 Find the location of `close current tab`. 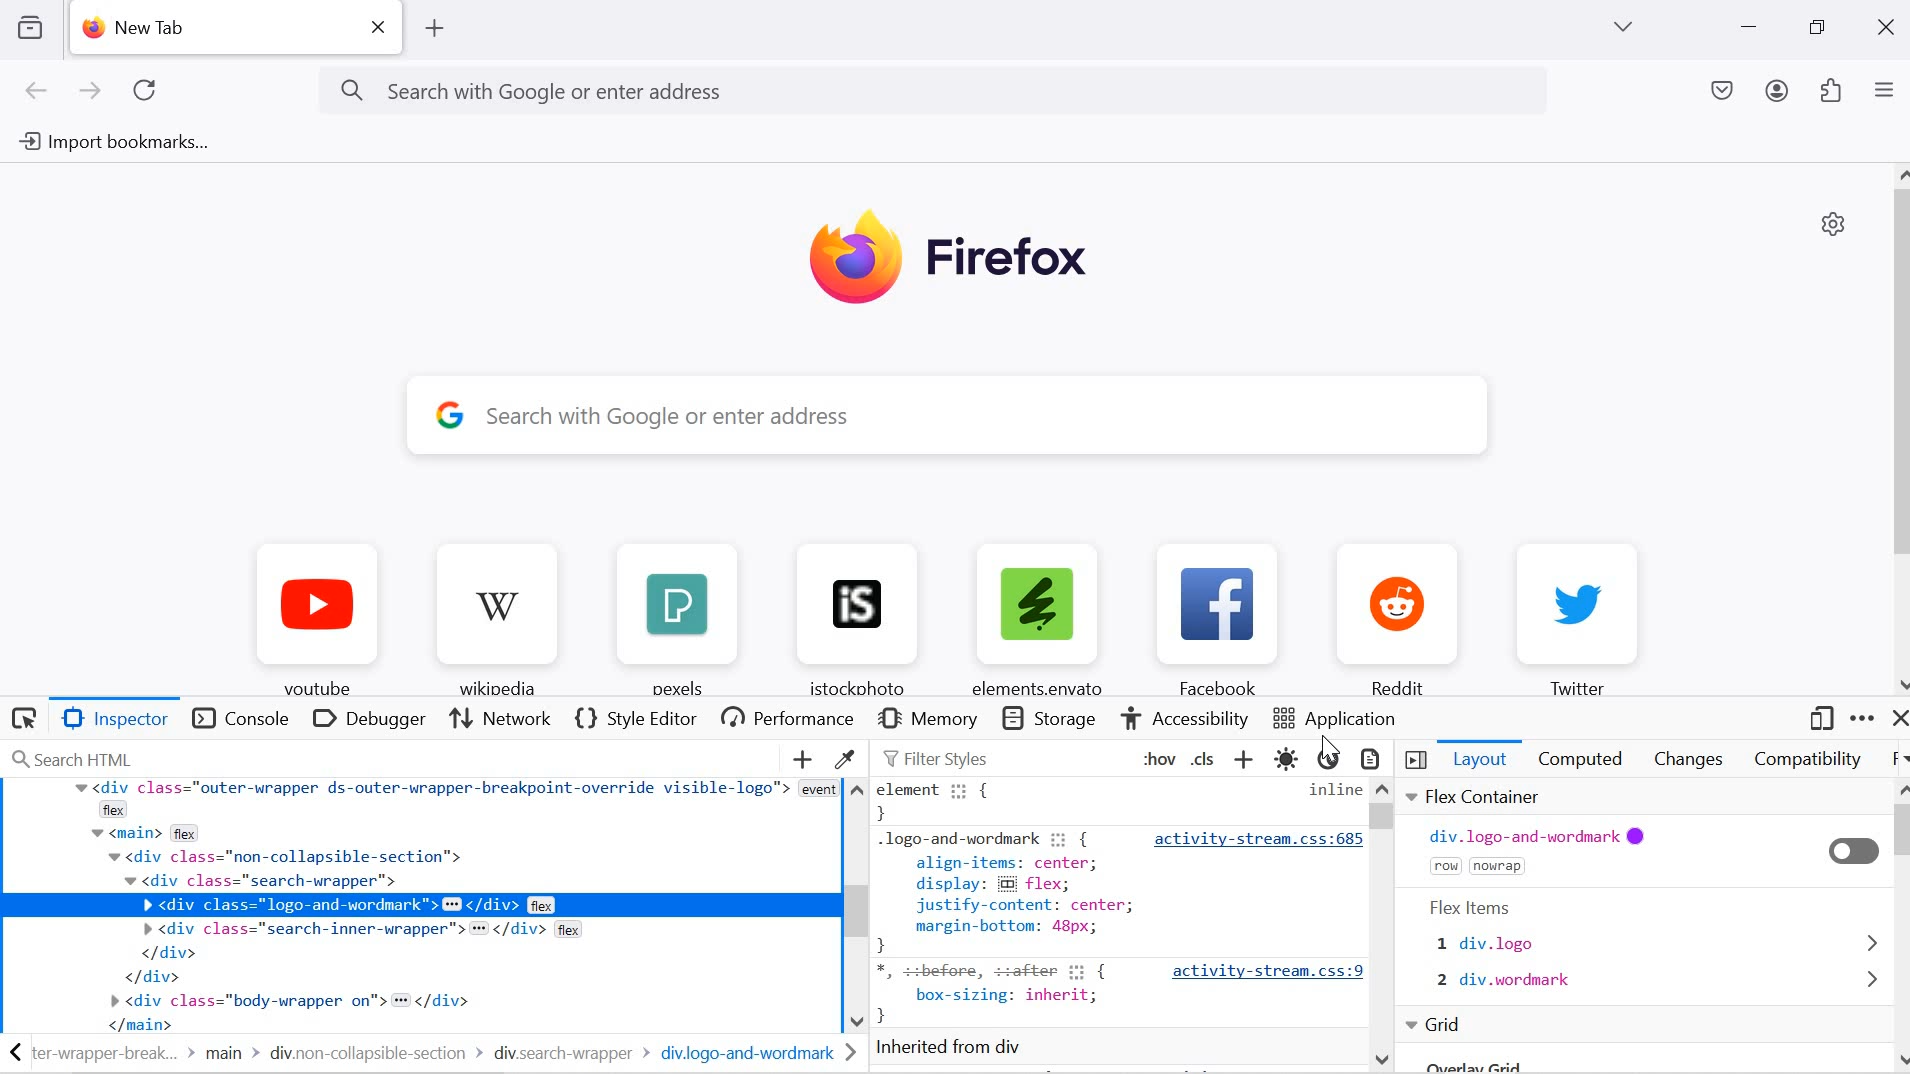

close current tab is located at coordinates (377, 27).